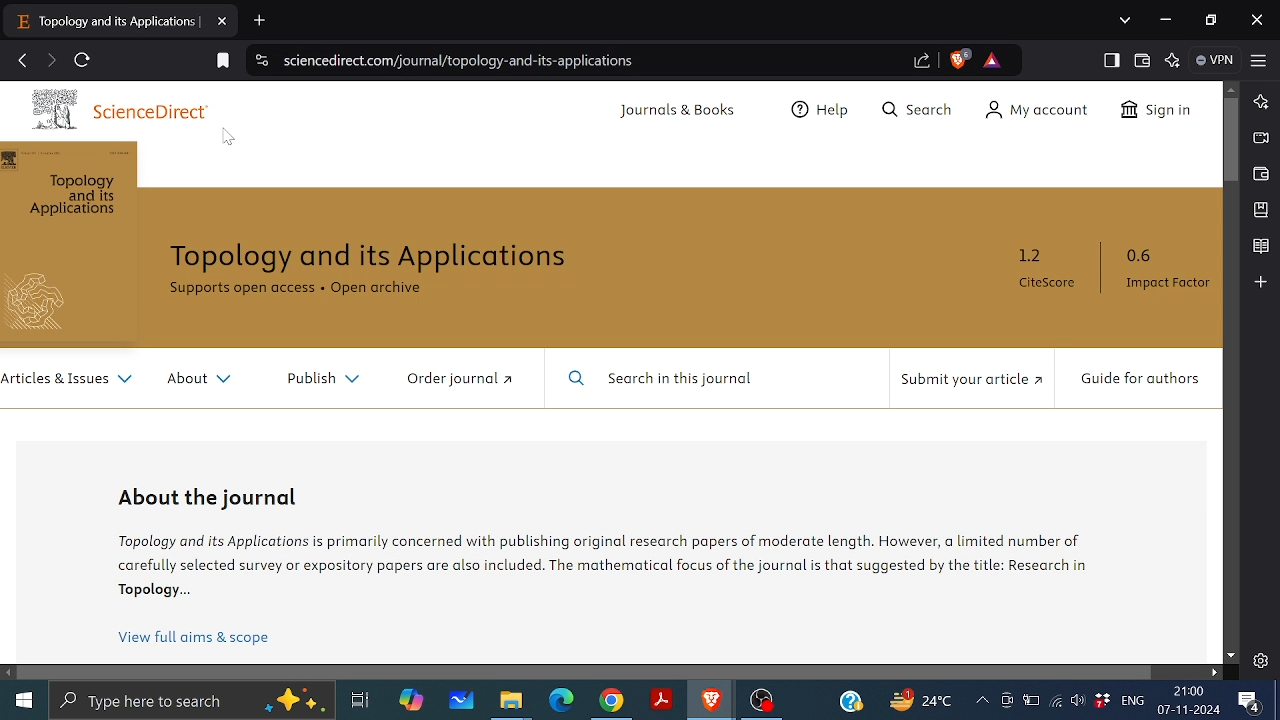 The width and height of the screenshot is (1280, 720). Describe the element at coordinates (164, 110) in the screenshot. I see ` ScienceDirect’` at that location.